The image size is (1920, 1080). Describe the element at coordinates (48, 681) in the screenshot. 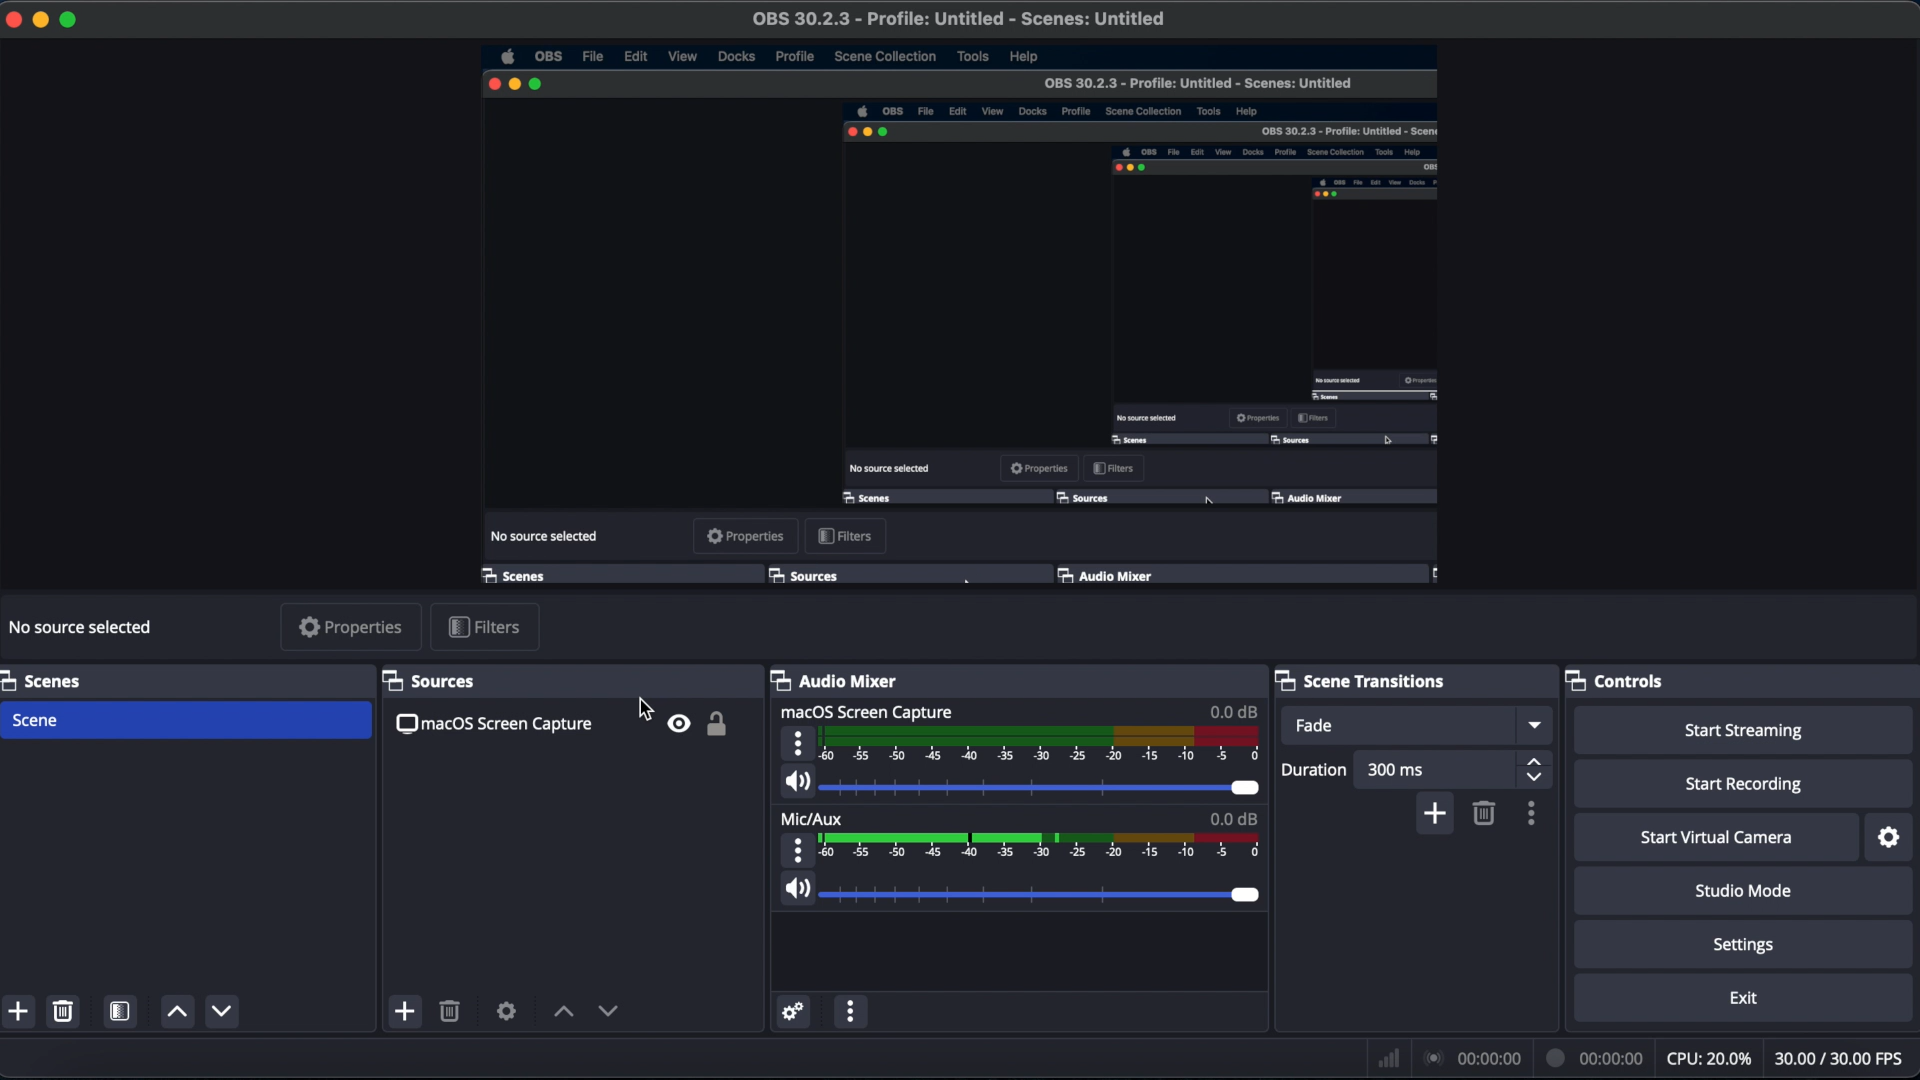

I see `scenes` at that location.